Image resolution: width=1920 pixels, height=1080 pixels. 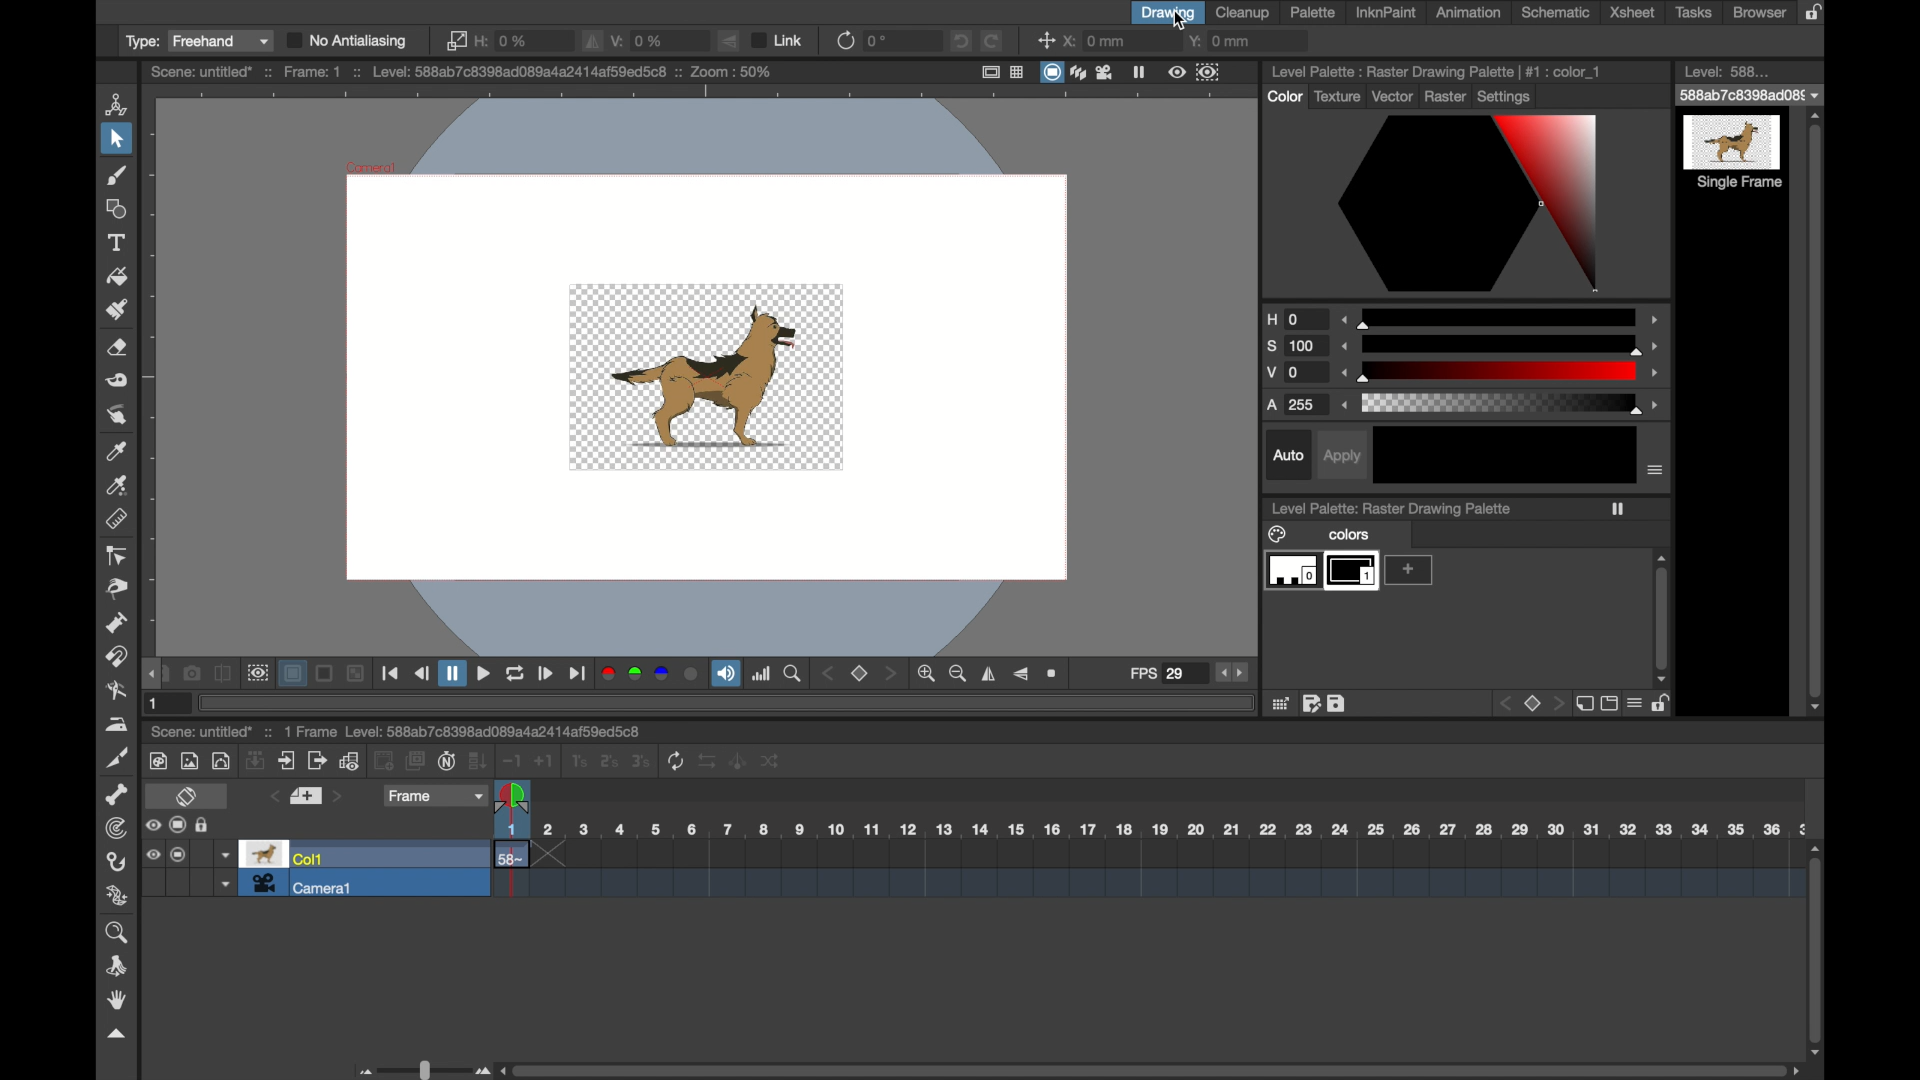 What do you see at coordinates (794, 674) in the screenshot?
I see `zoom` at bounding box center [794, 674].